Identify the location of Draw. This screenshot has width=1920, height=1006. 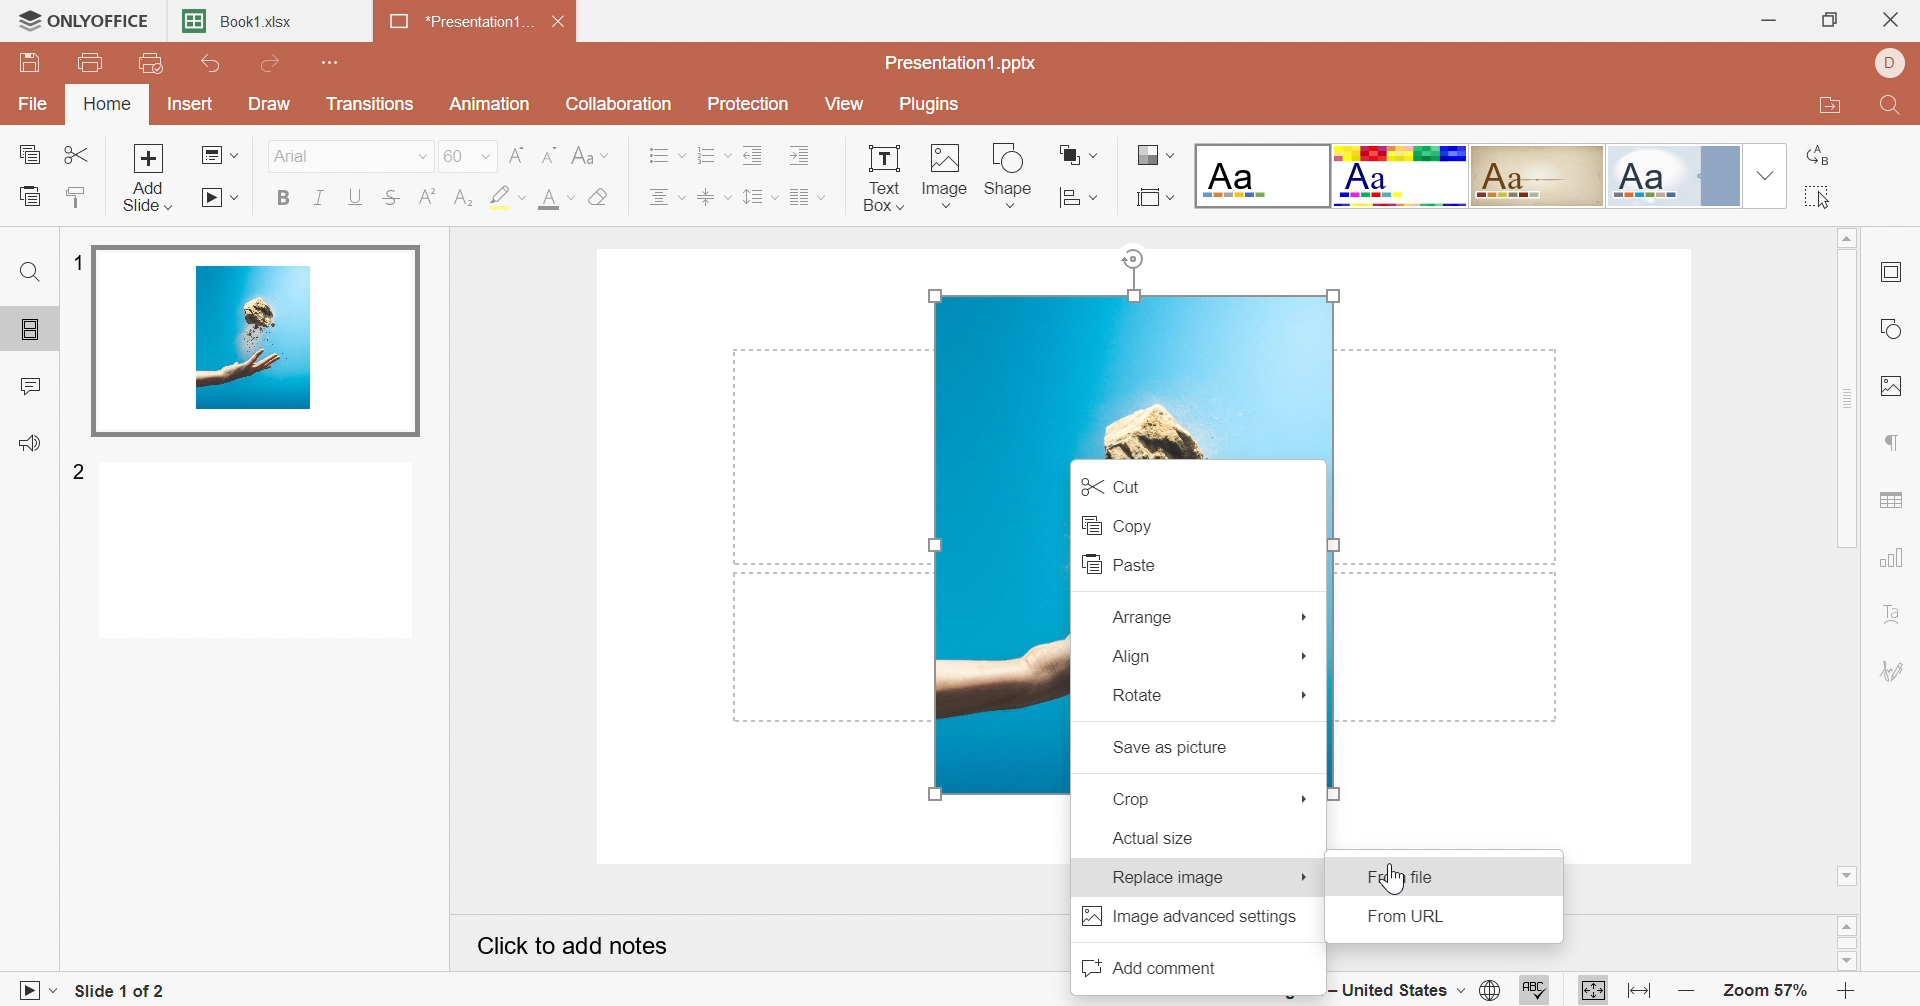
(273, 104).